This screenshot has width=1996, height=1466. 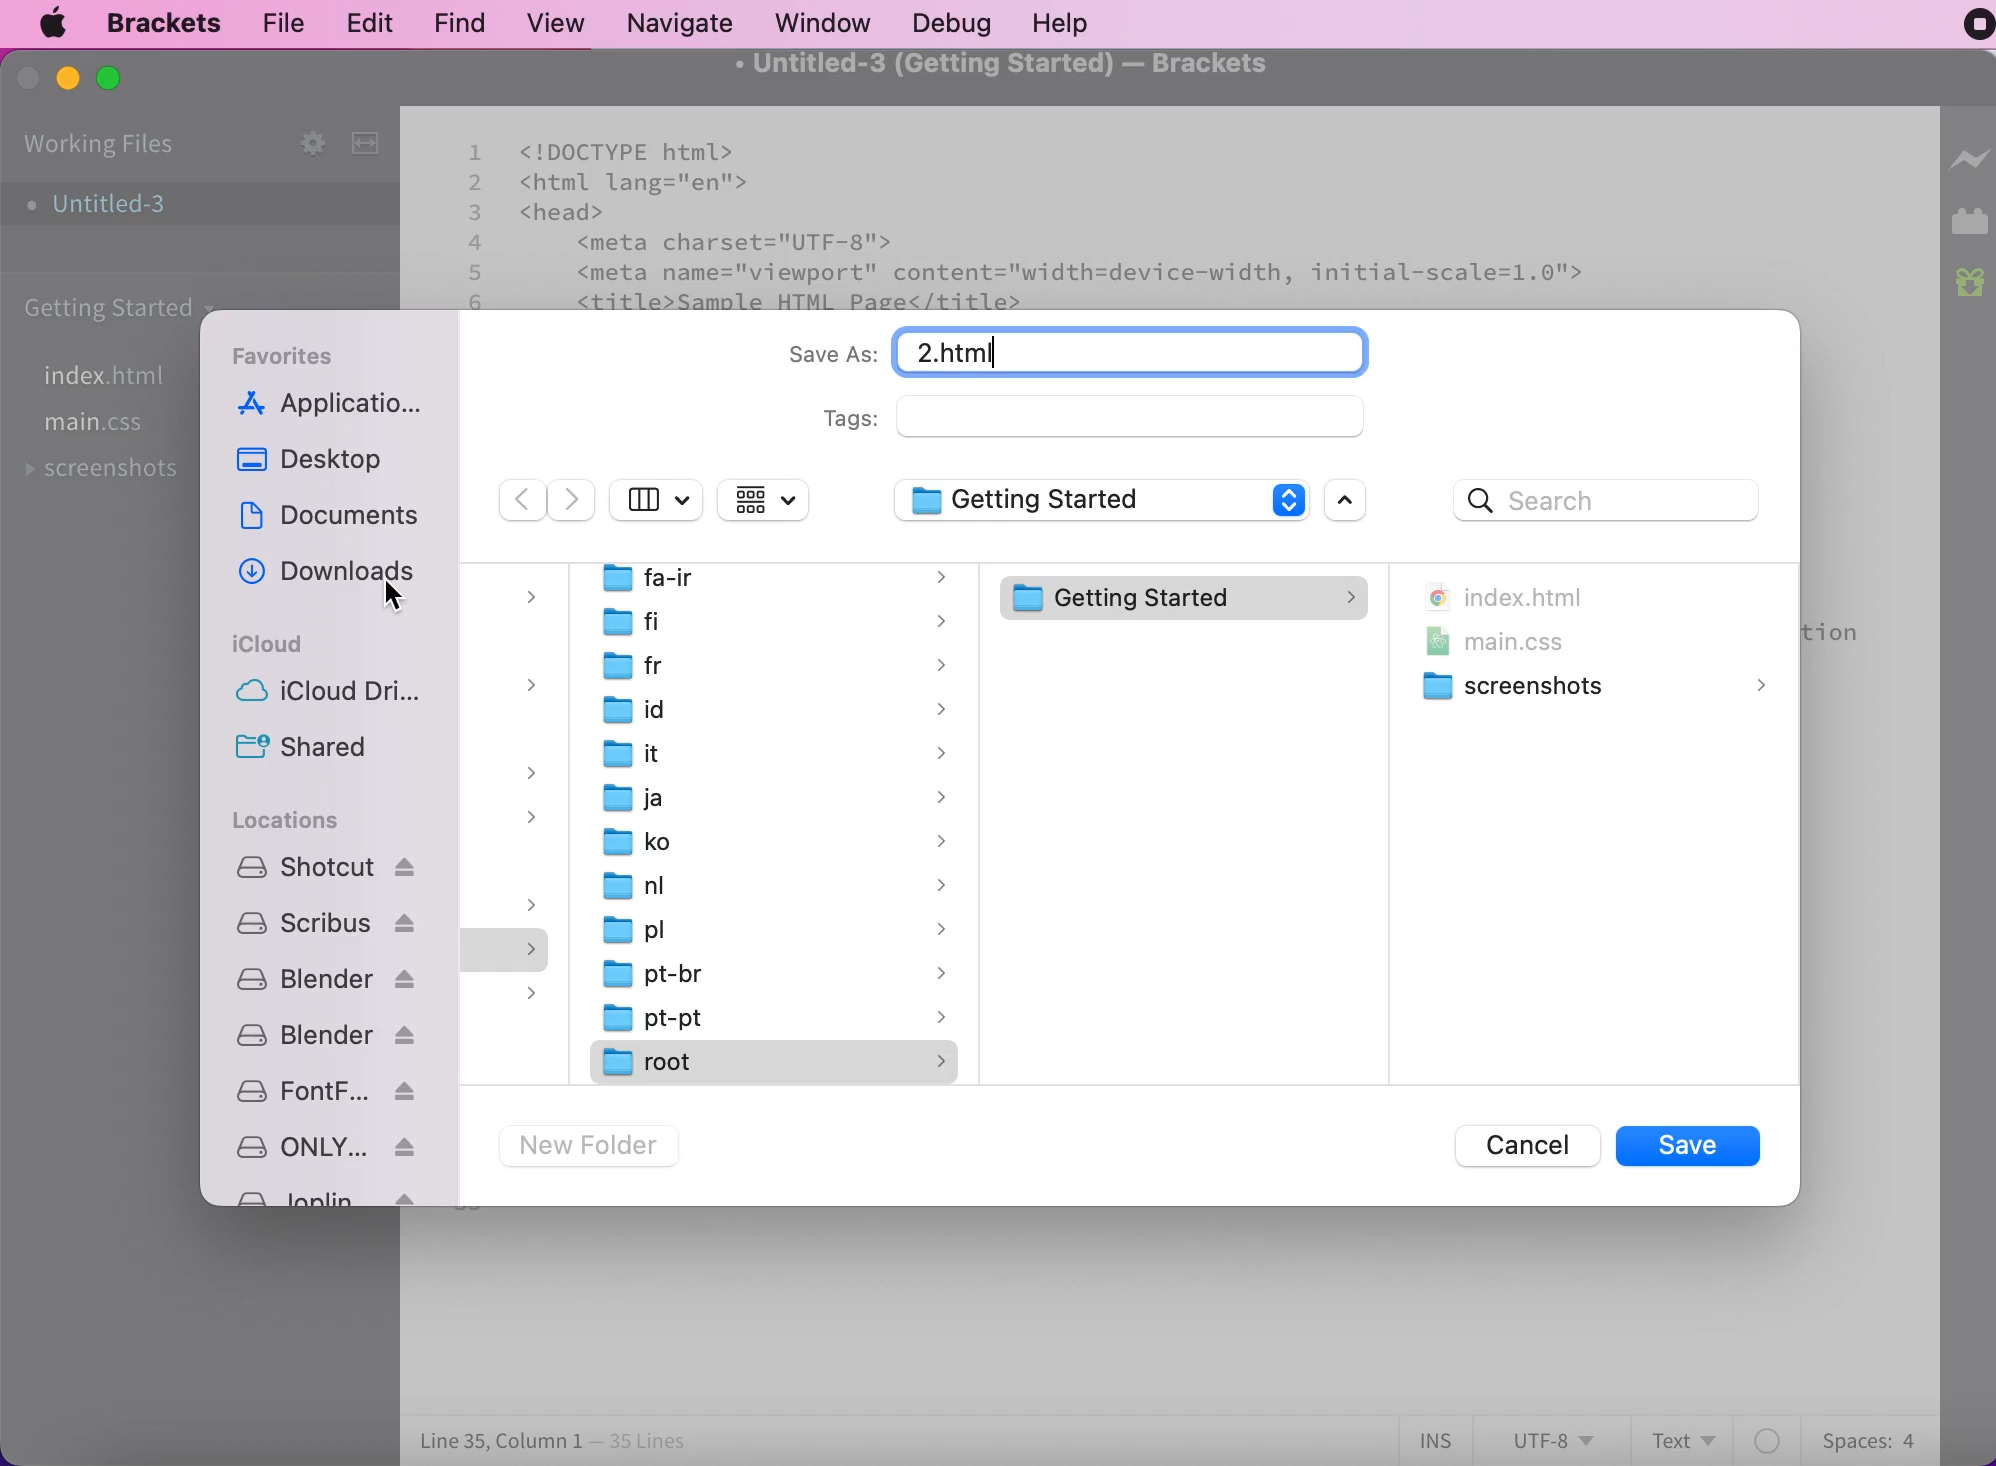 What do you see at coordinates (520, 497) in the screenshot?
I see `previous` at bounding box center [520, 497].